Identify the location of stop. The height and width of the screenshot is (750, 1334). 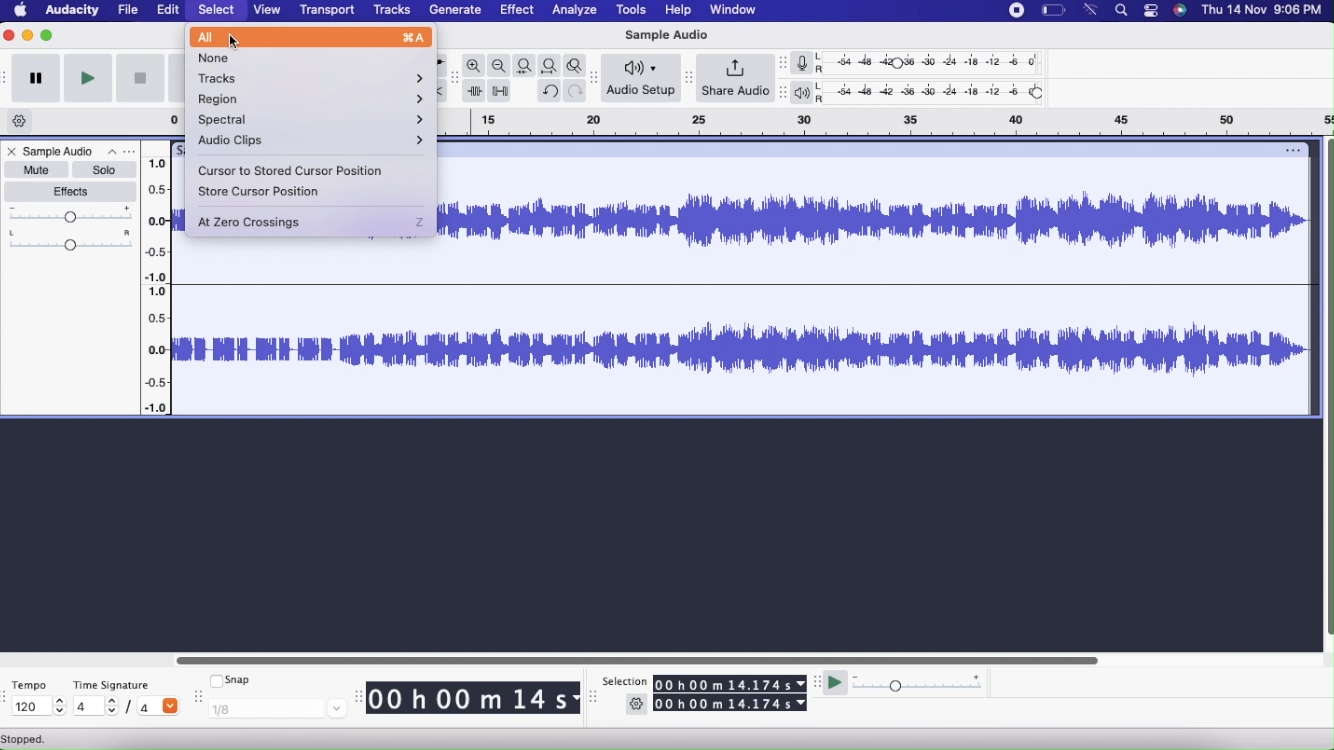
(139, 79).